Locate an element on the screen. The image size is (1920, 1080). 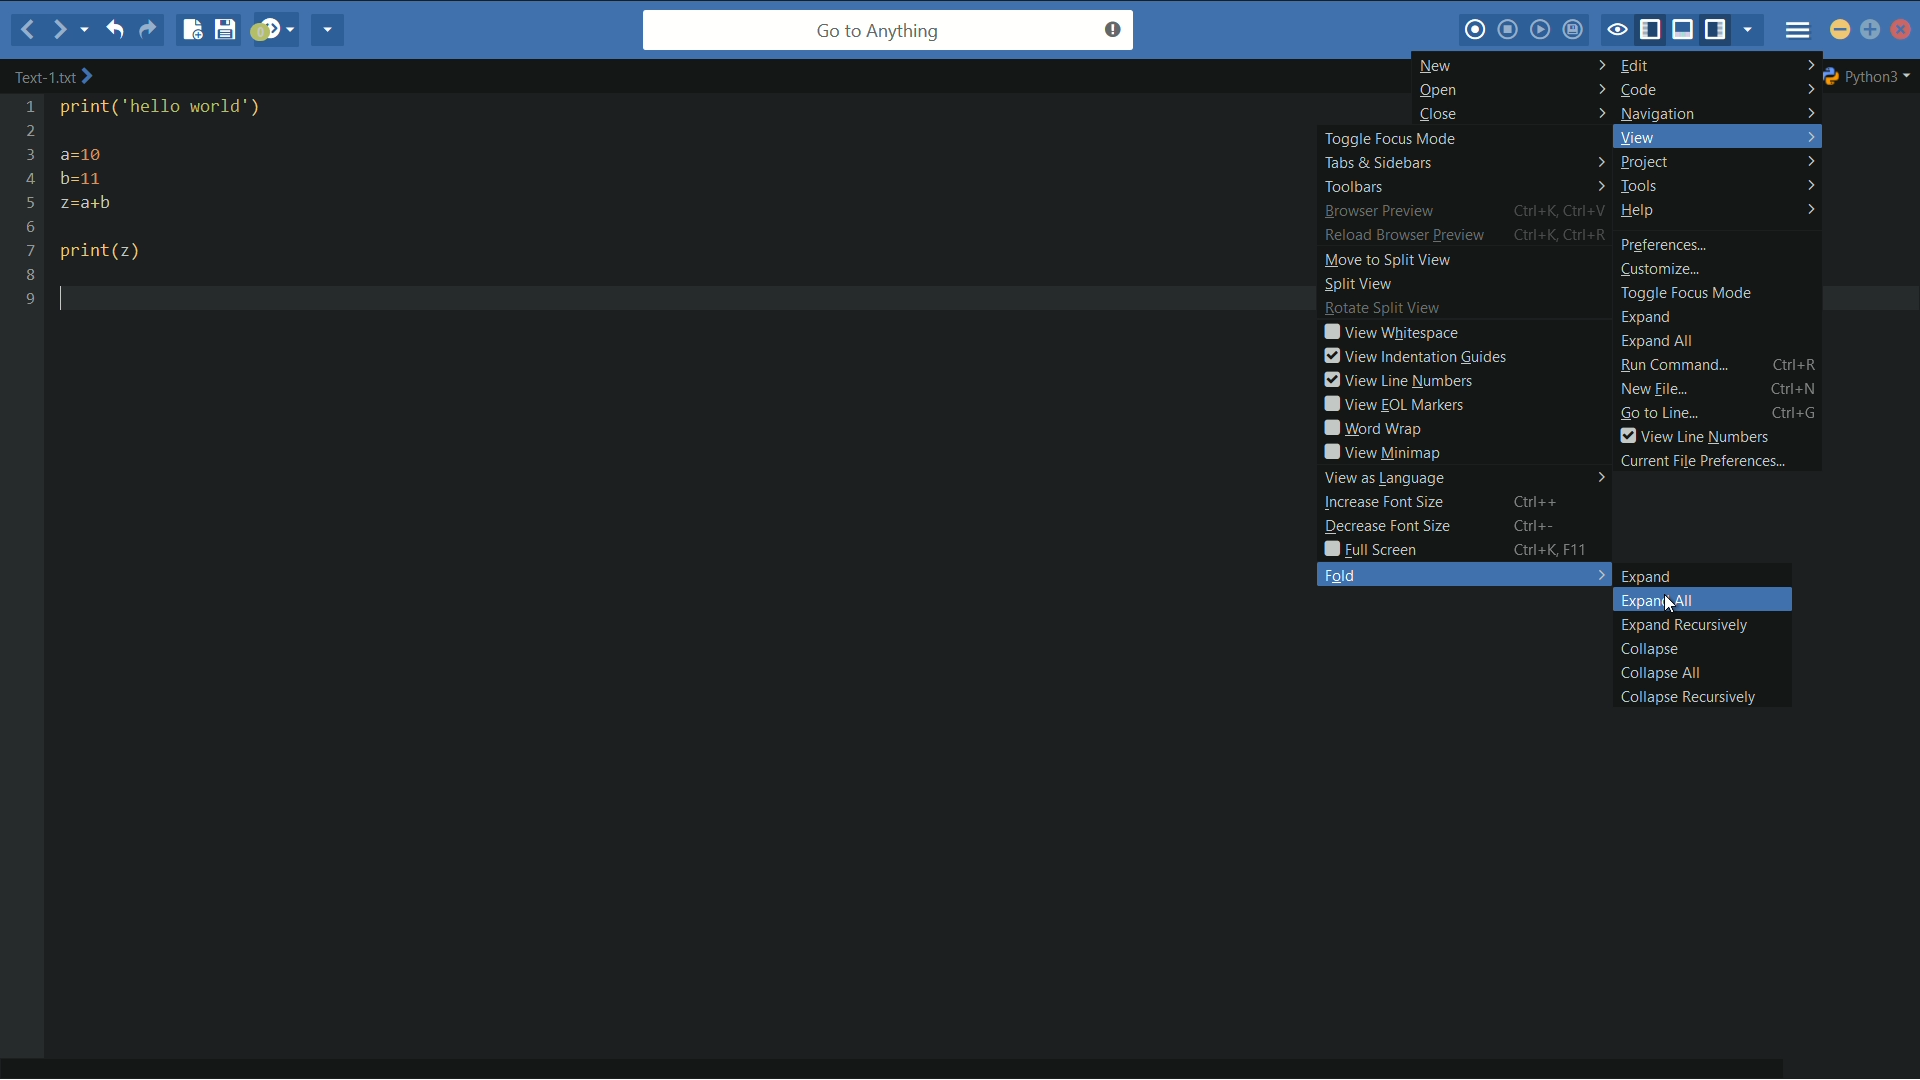
expand all is located at coordinates (1655, 601).